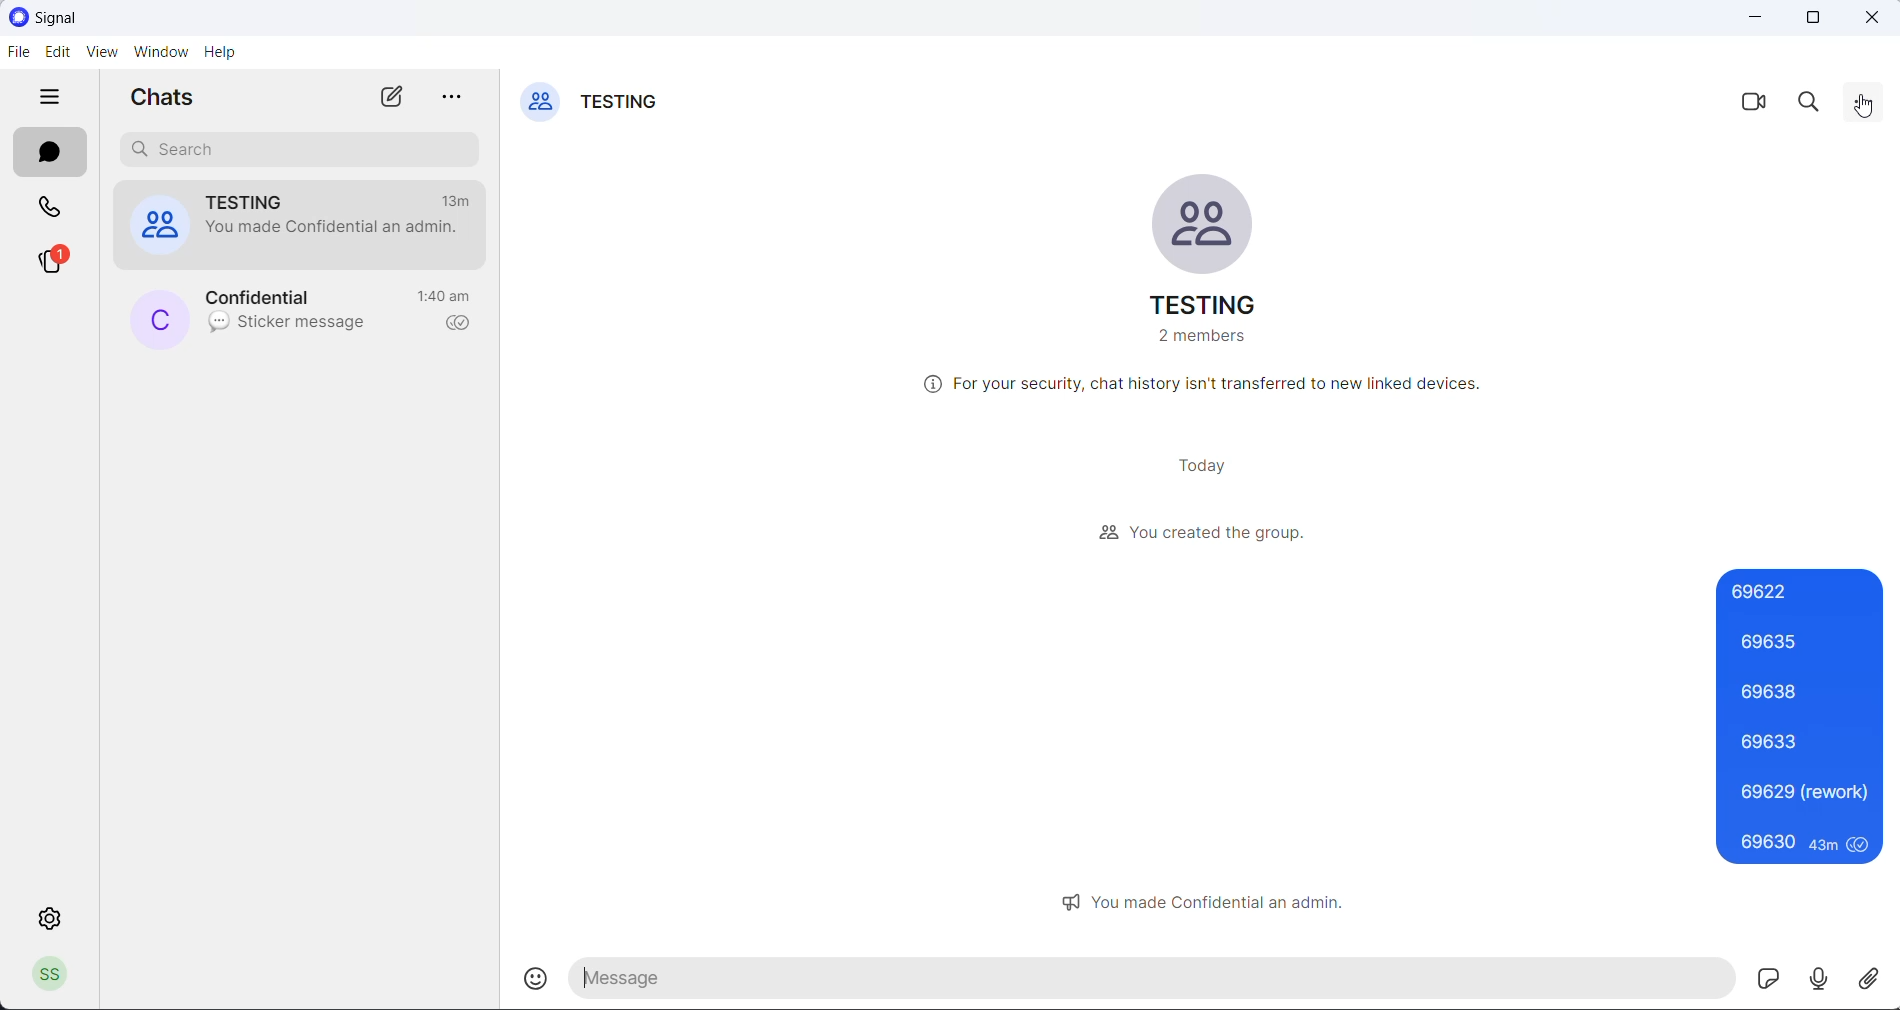 The height and width of the screenshot is (1010, 1900). Describe the element at coordinates (541, 978) in the screenshot. I see `emojis` at that location.